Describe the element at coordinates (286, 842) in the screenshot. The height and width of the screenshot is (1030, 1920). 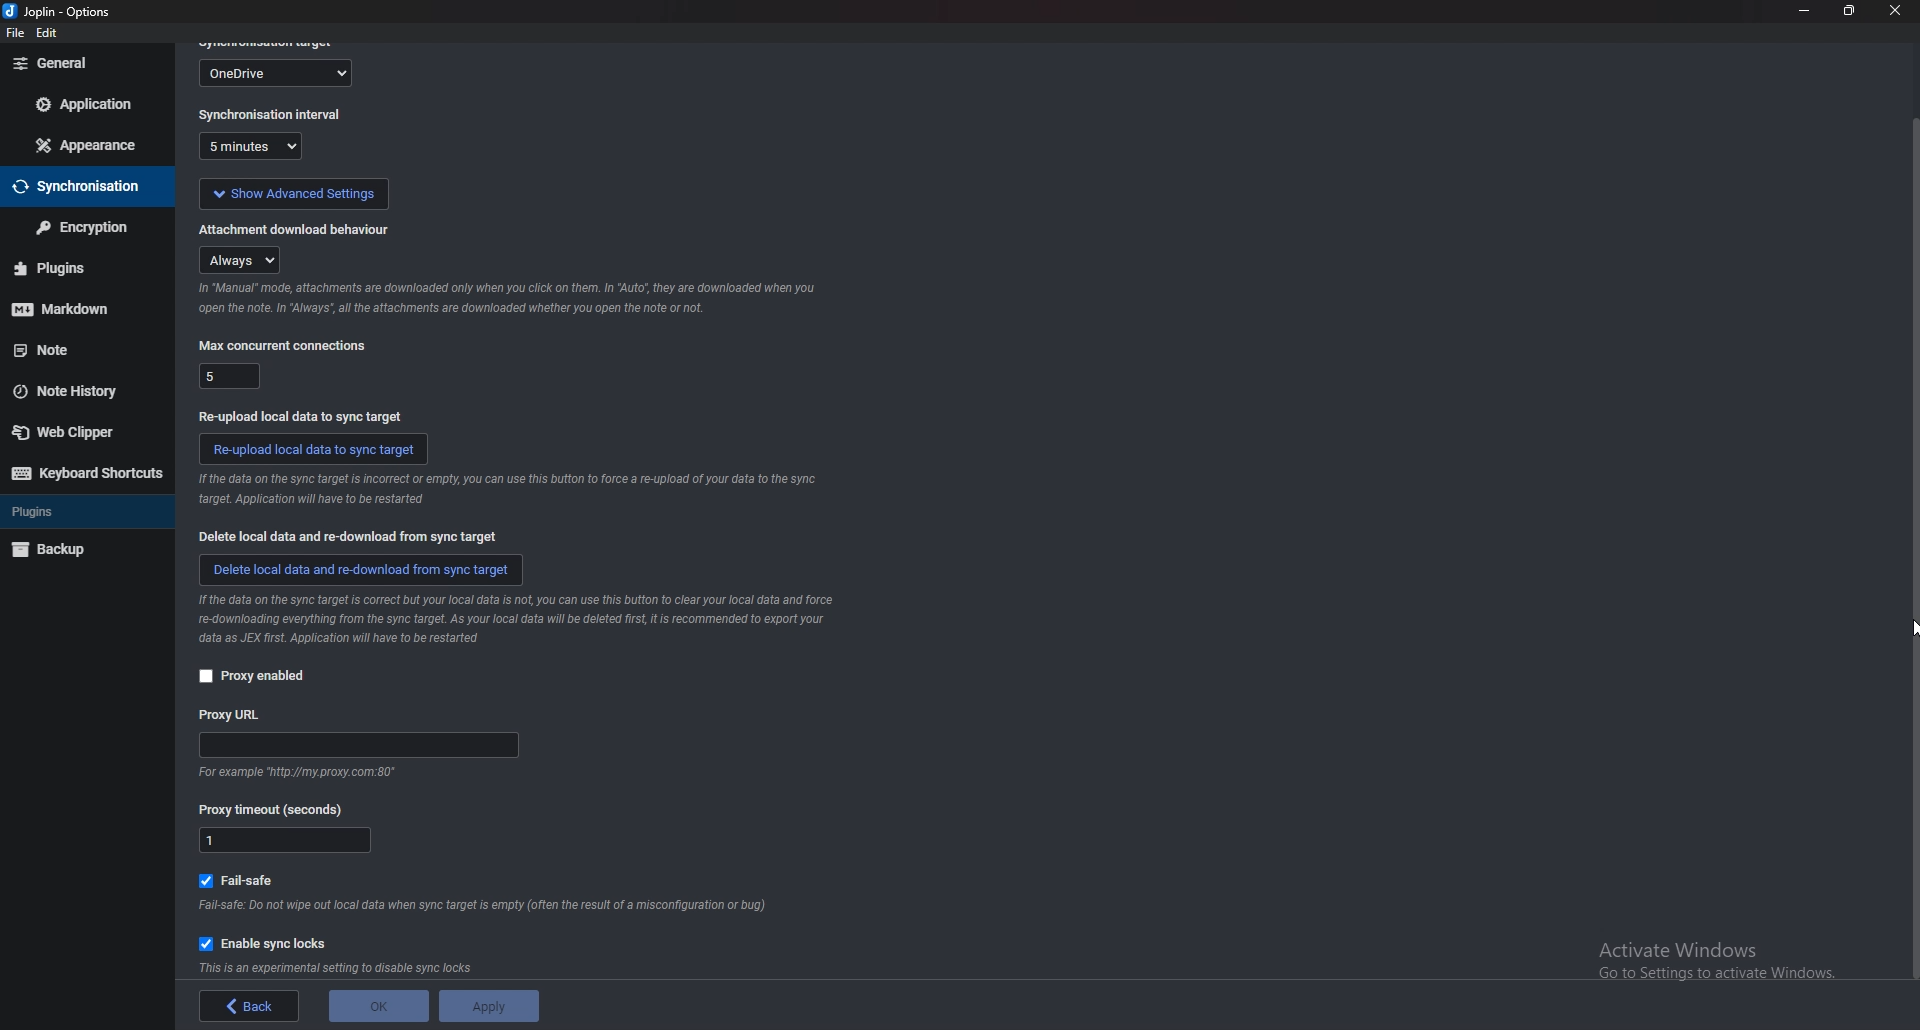
I see `proxy timeout` at that location.